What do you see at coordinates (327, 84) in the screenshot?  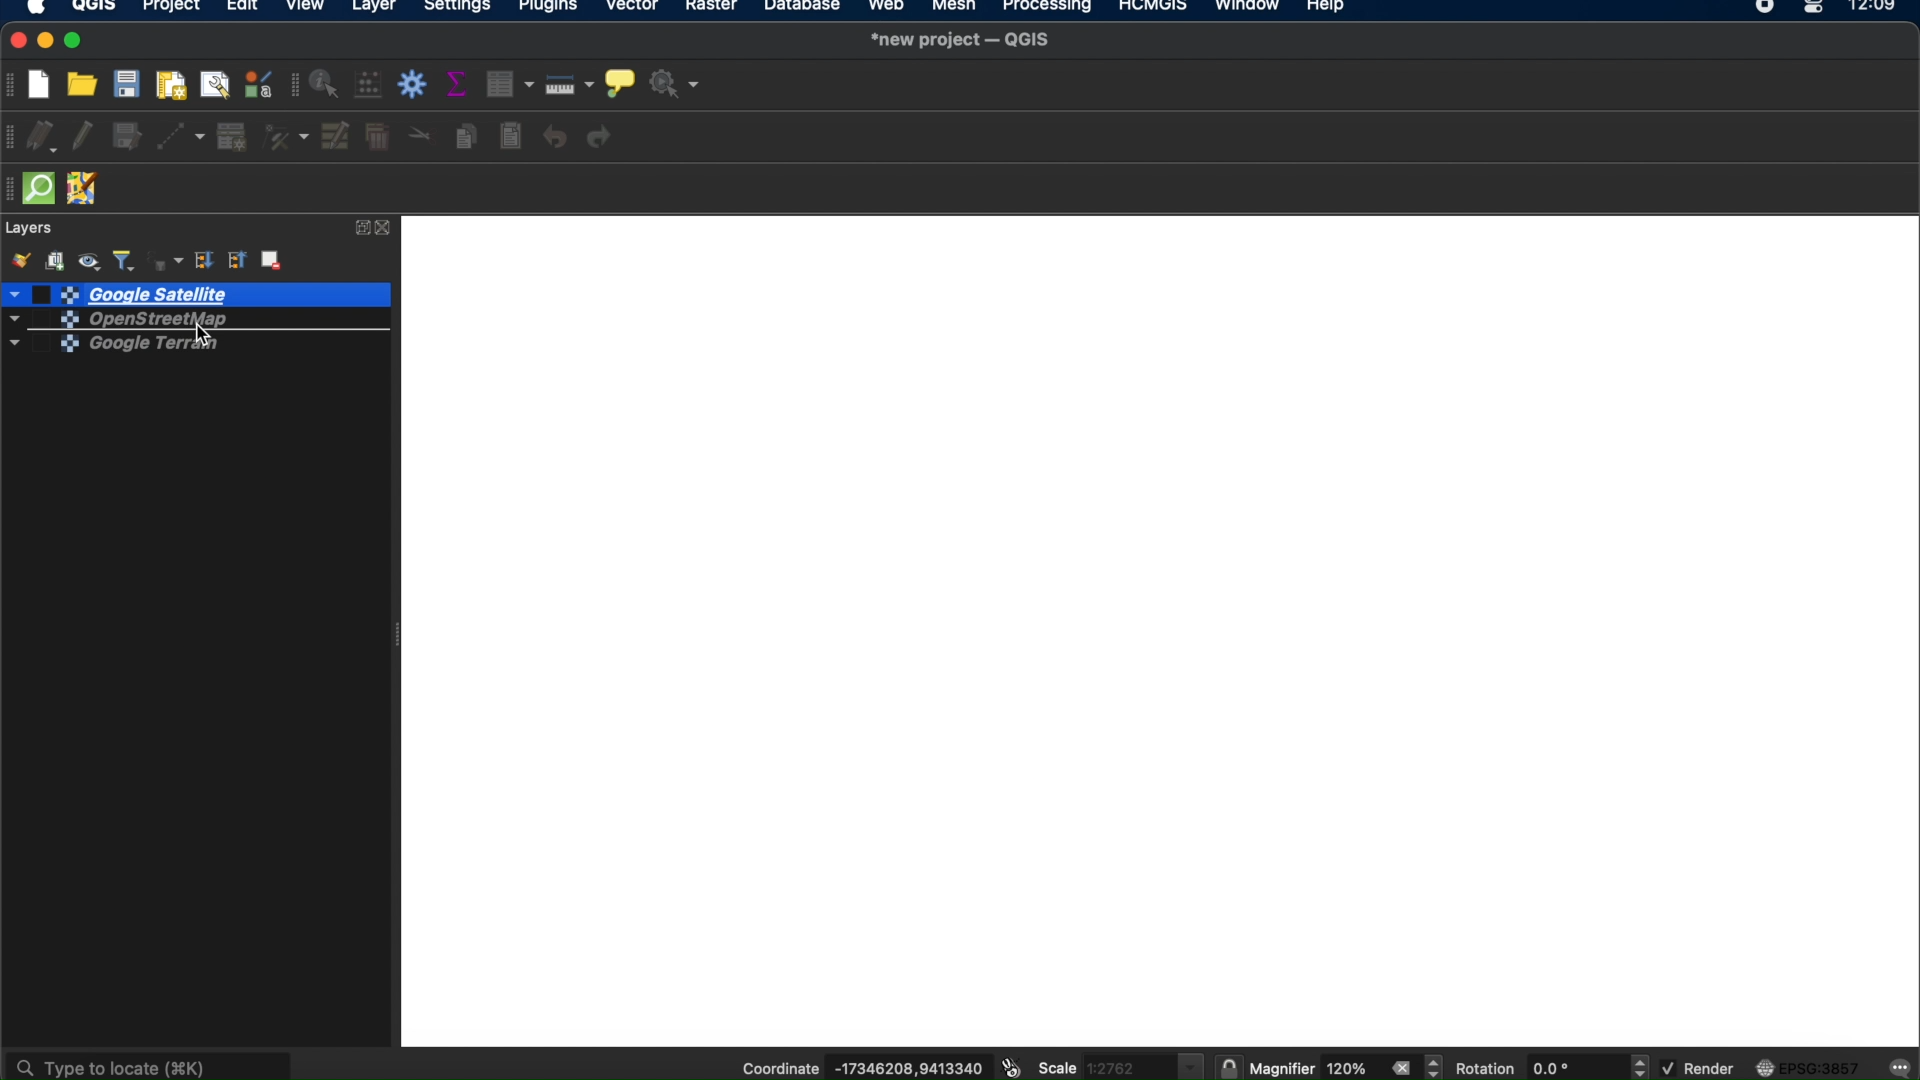 I see `identify features` at bounding box center [327, 84].